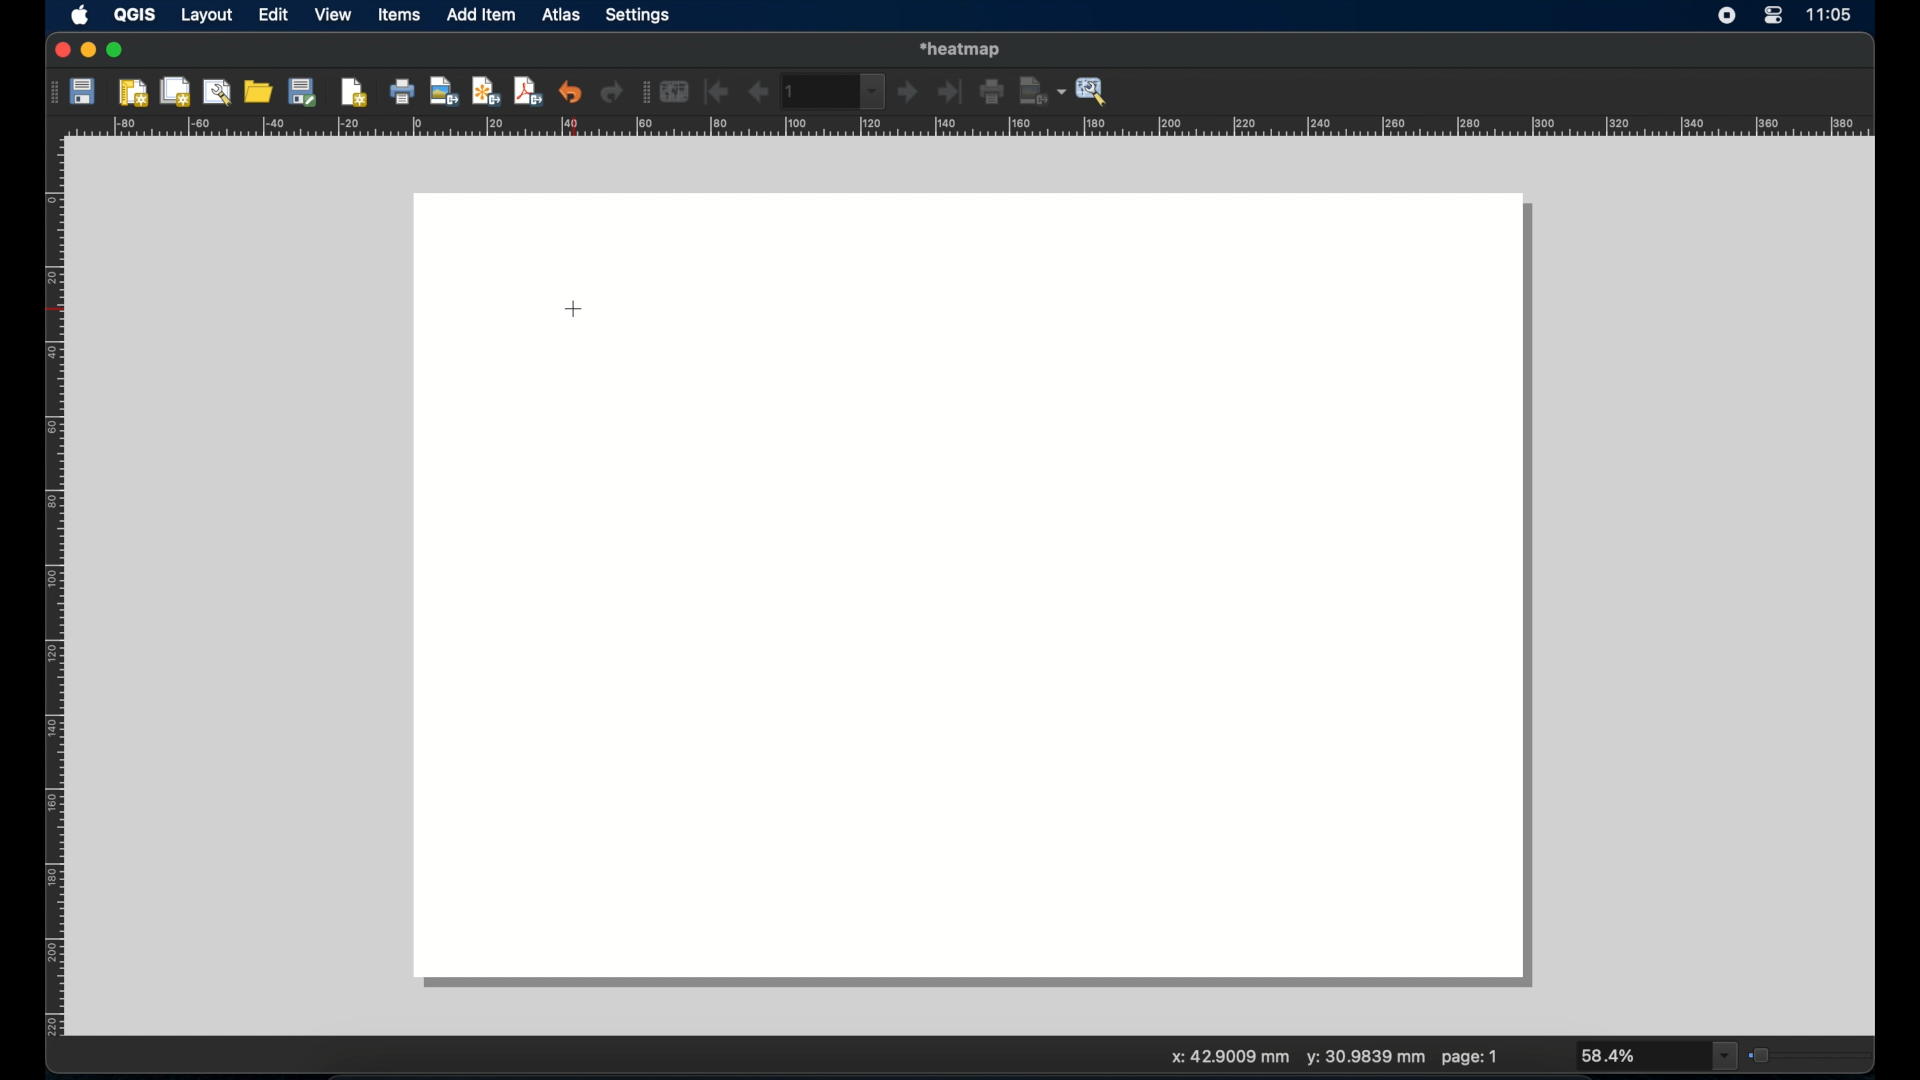 The height and width of the screenshot is (1080, 1920). Describe the element at coordinates (206, 17) in the screenshot. I see `layout` at that location.